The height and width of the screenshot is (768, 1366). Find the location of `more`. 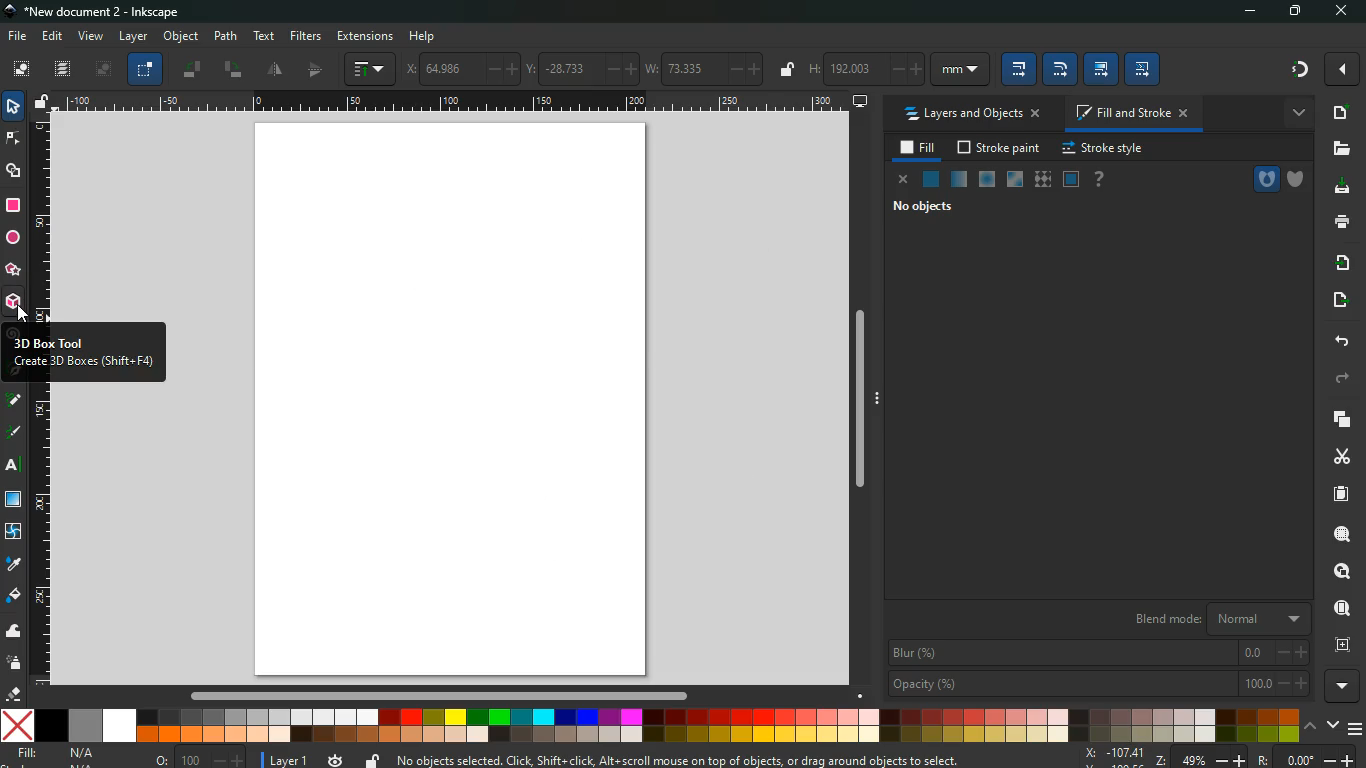

more is located at coordinates (1296, 112).